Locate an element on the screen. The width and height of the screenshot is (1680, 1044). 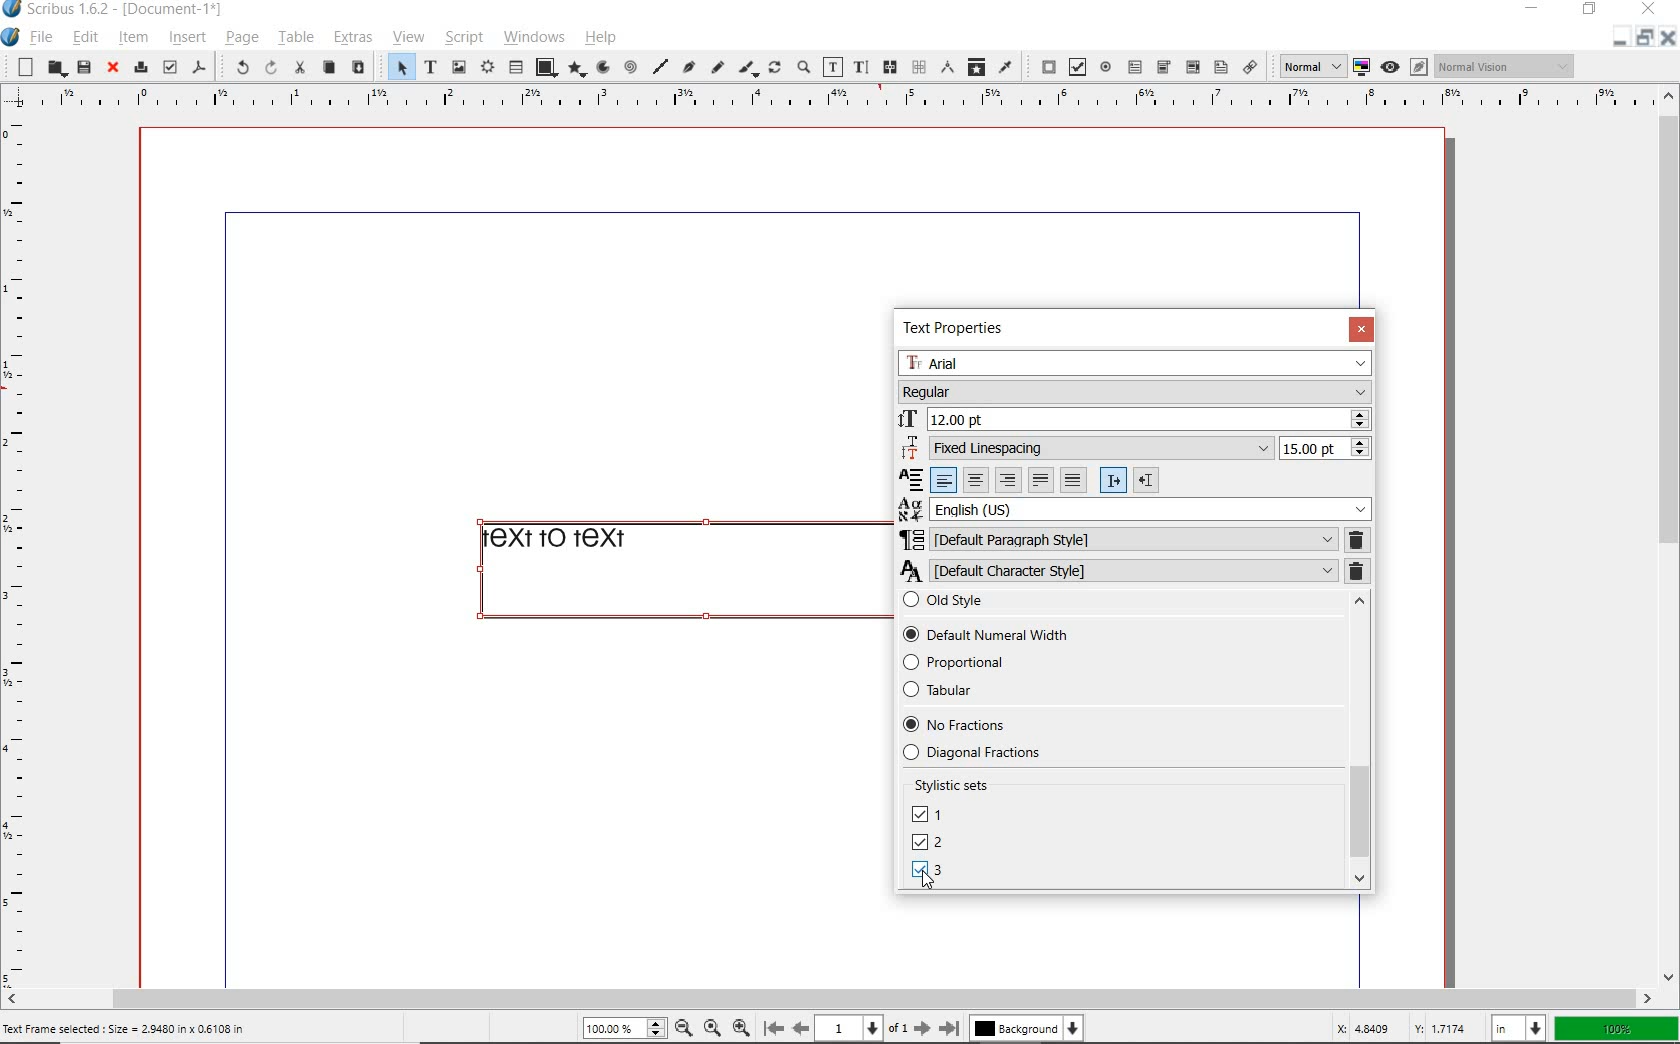
calligraphic line is located at coordinates (748, 69).